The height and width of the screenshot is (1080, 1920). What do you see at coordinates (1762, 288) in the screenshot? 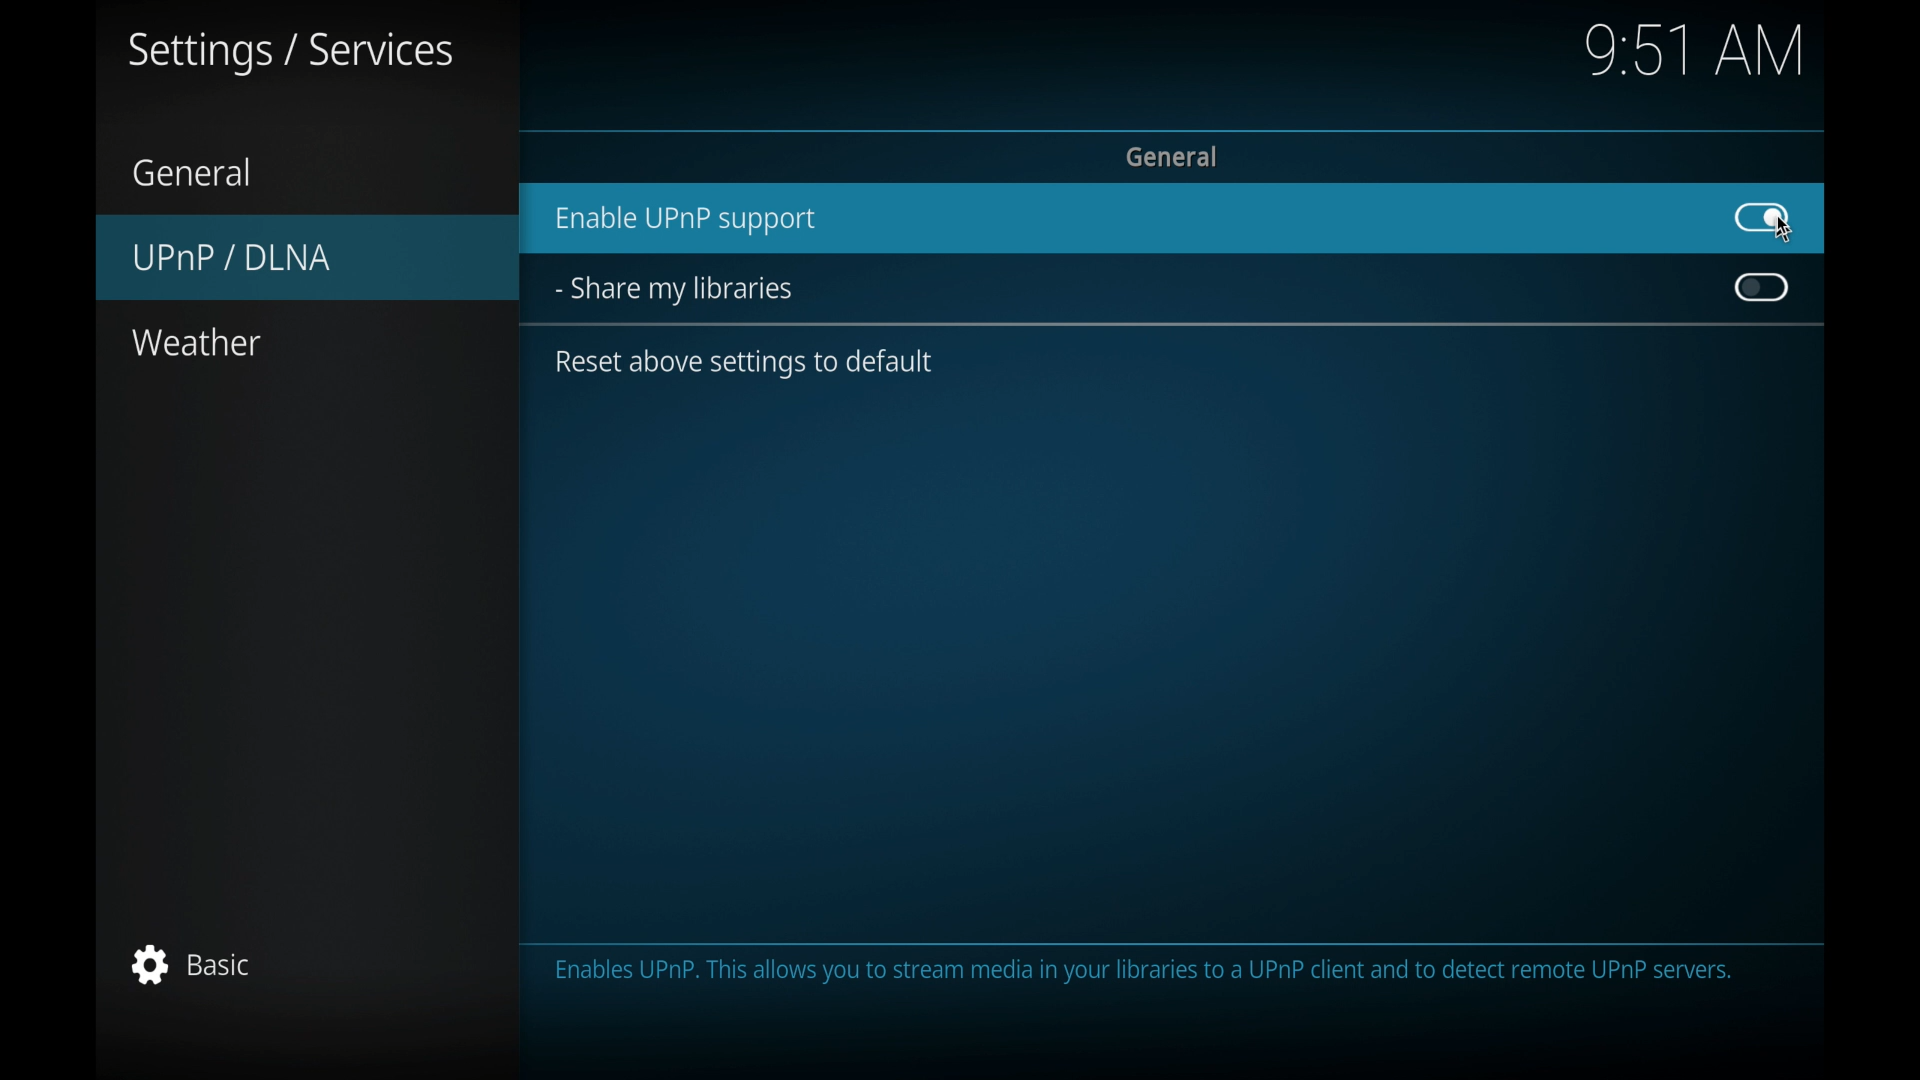
I see `toggle button` at bounding box center [1762, 288].